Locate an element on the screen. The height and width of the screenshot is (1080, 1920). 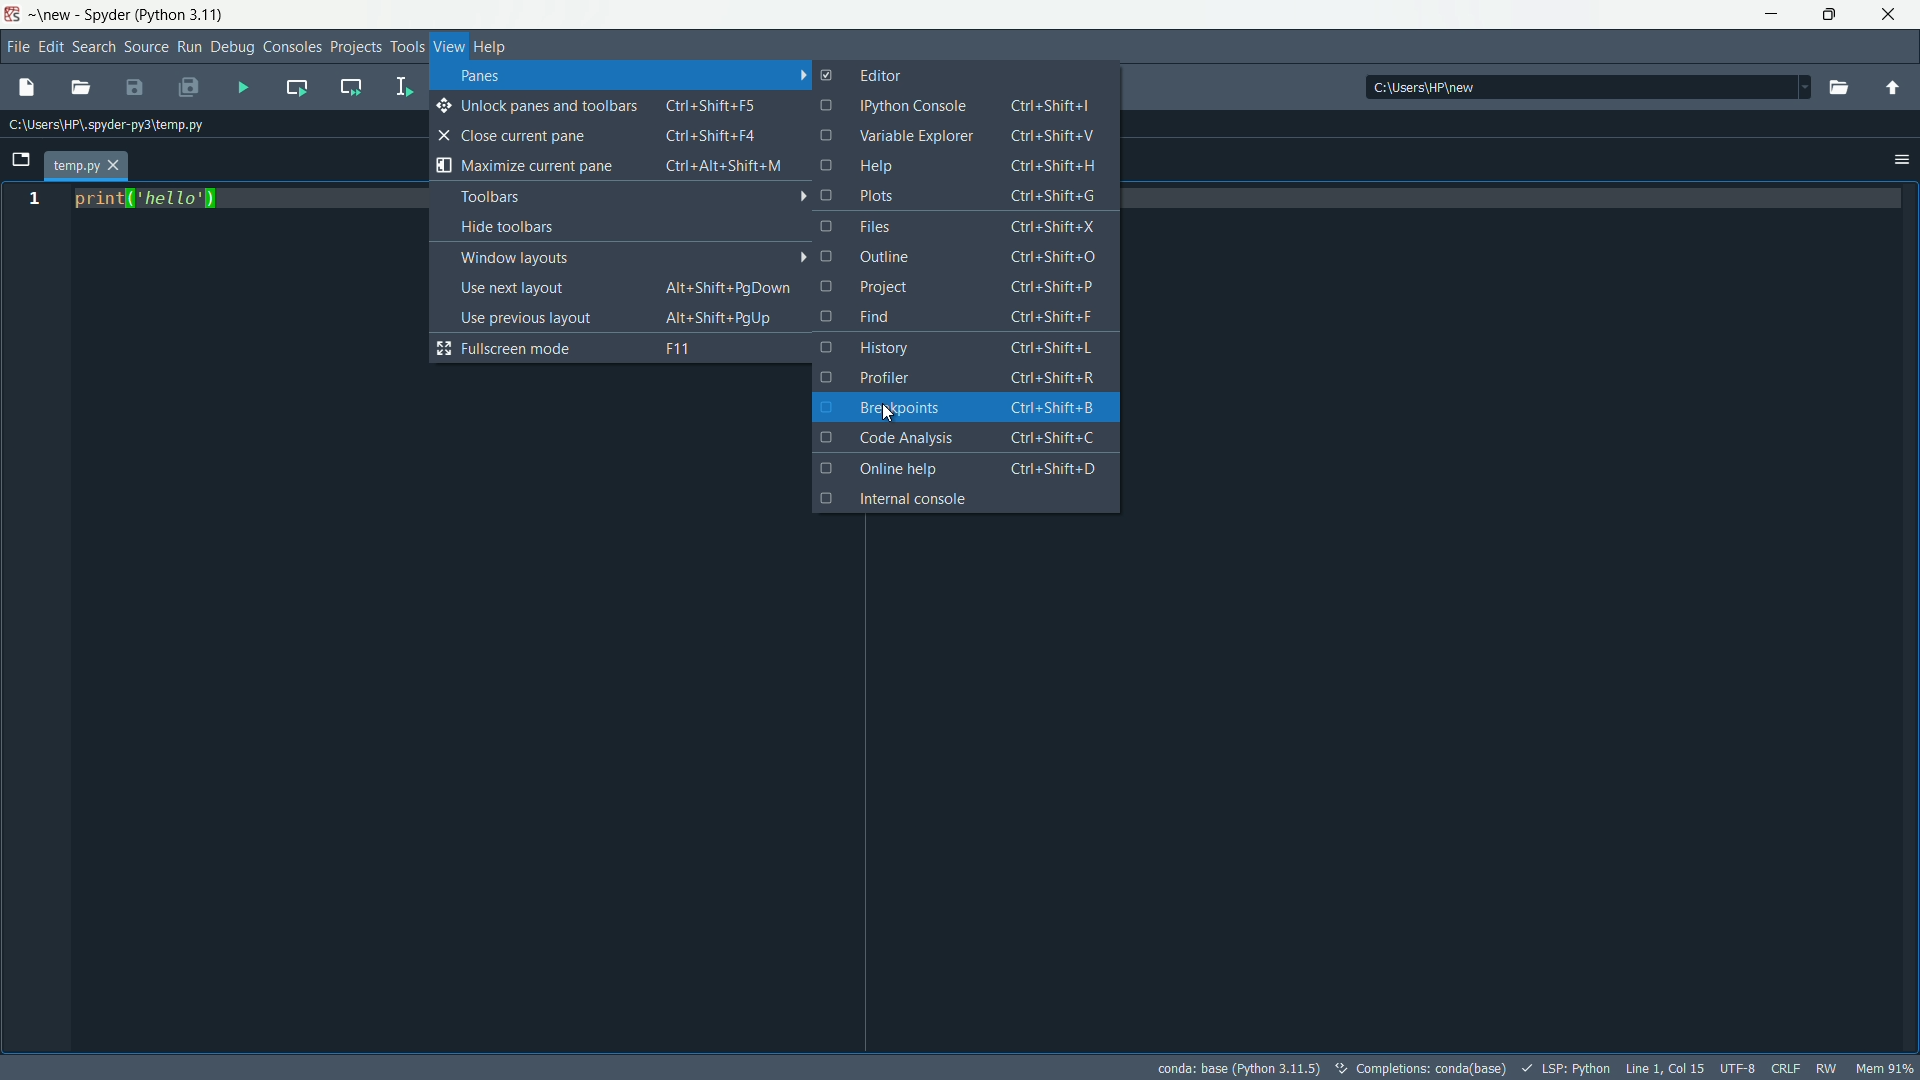
breakpoints is located at coordinates (965, 406).